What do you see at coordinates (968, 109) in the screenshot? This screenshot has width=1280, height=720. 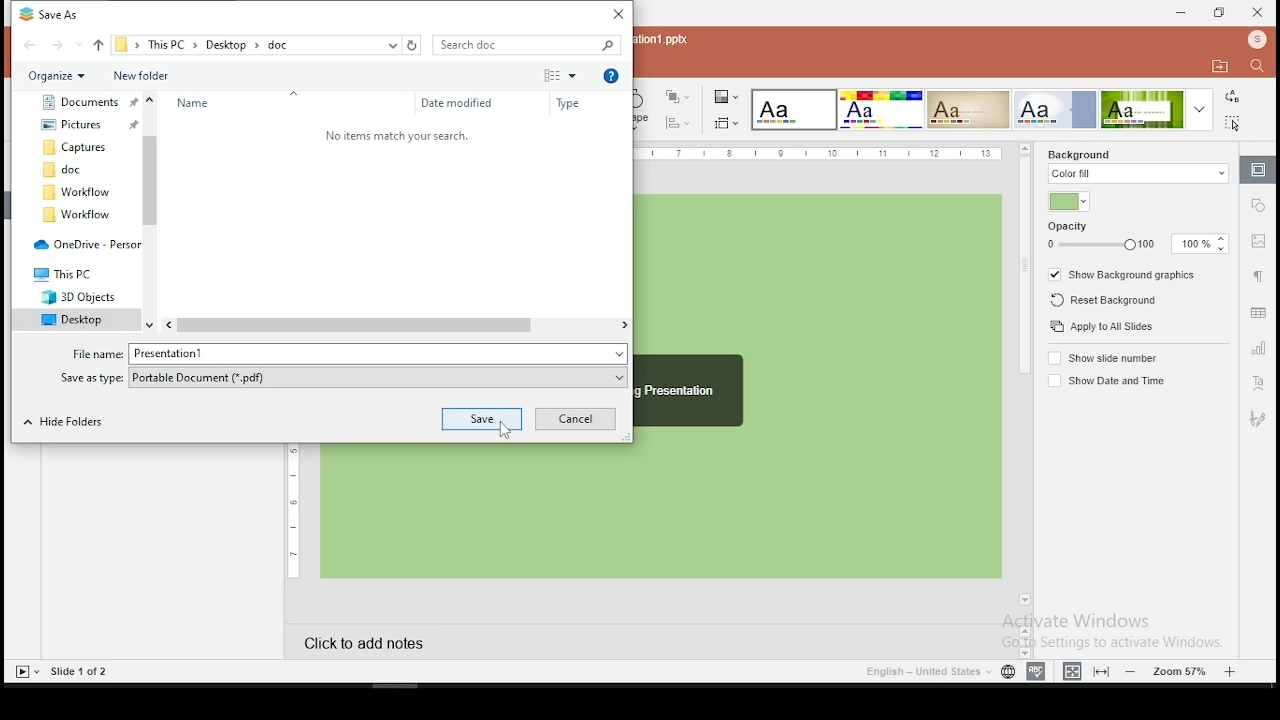 I see `select color theme` at bounding box center [968, 109].